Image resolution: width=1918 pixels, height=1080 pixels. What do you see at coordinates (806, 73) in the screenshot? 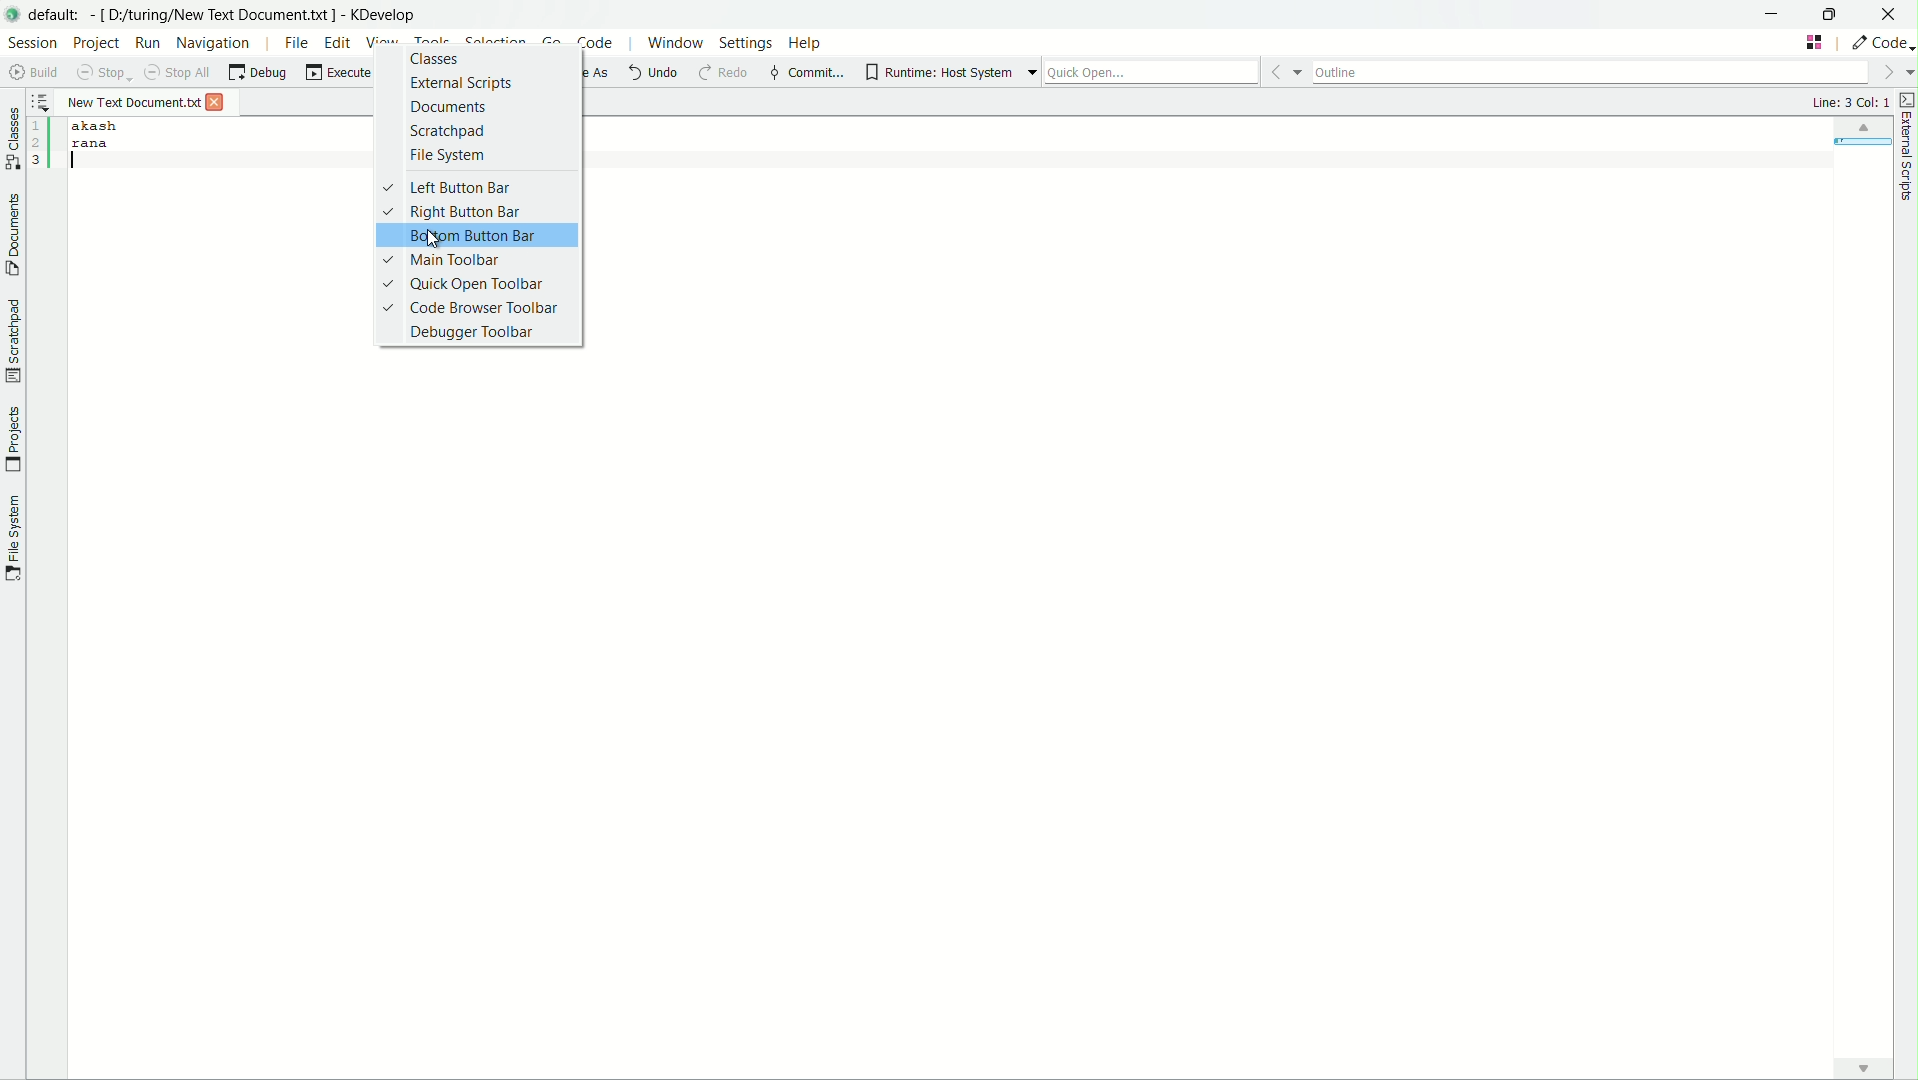
I see `commit` at bounding box center [806, 73].